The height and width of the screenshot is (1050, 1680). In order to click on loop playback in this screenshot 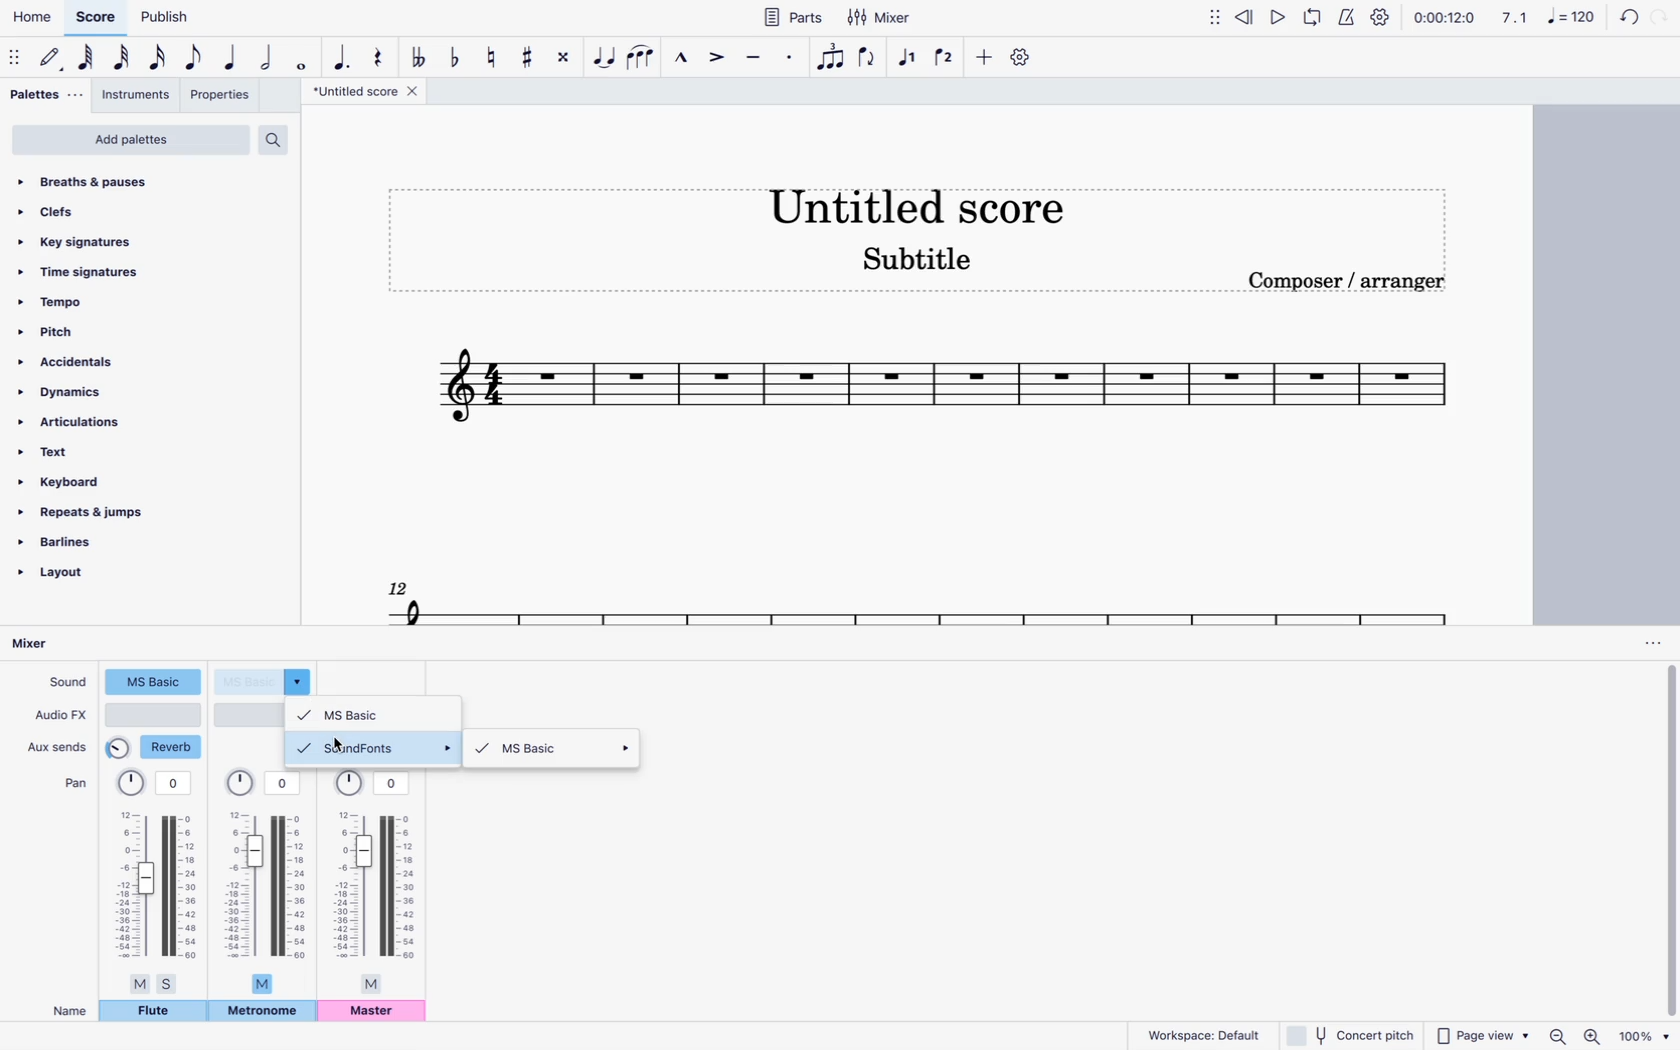, I will do `click(1314, 20)`.